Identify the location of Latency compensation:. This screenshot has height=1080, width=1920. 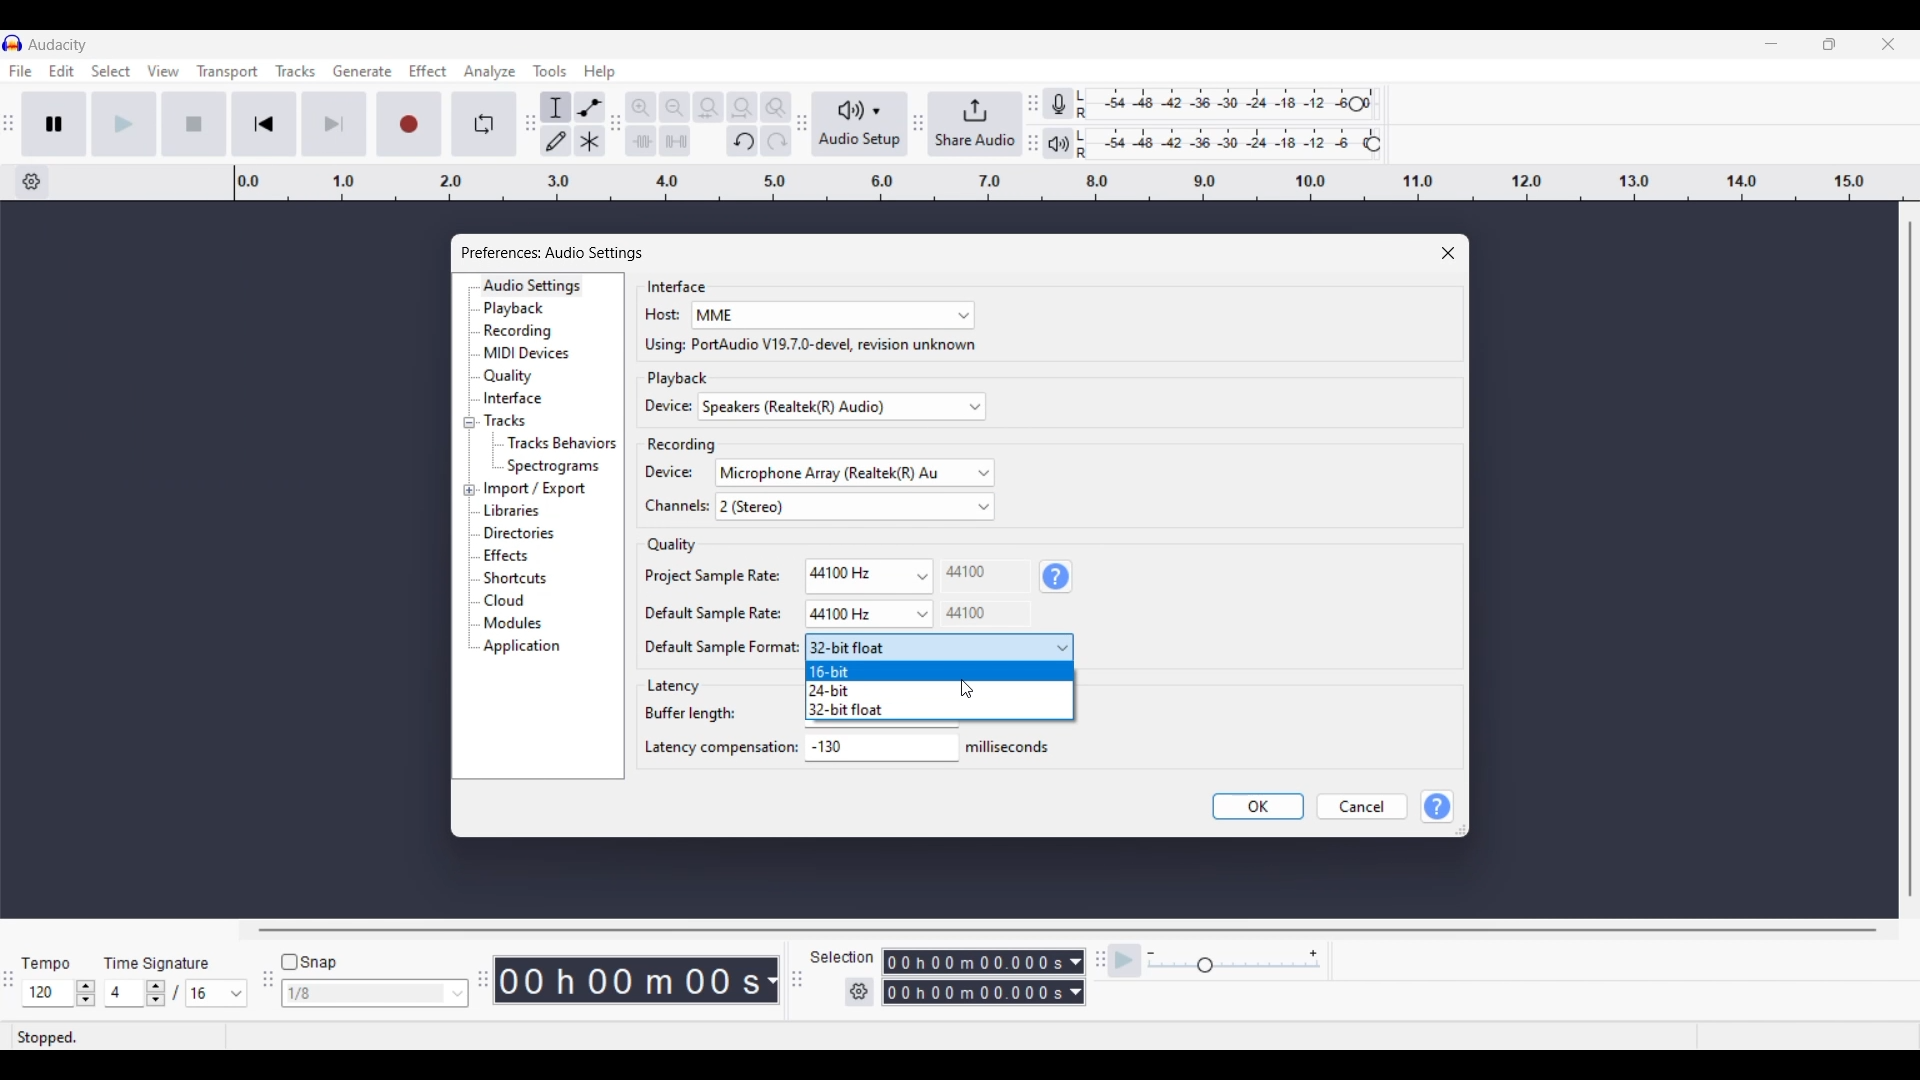
(719, 751).